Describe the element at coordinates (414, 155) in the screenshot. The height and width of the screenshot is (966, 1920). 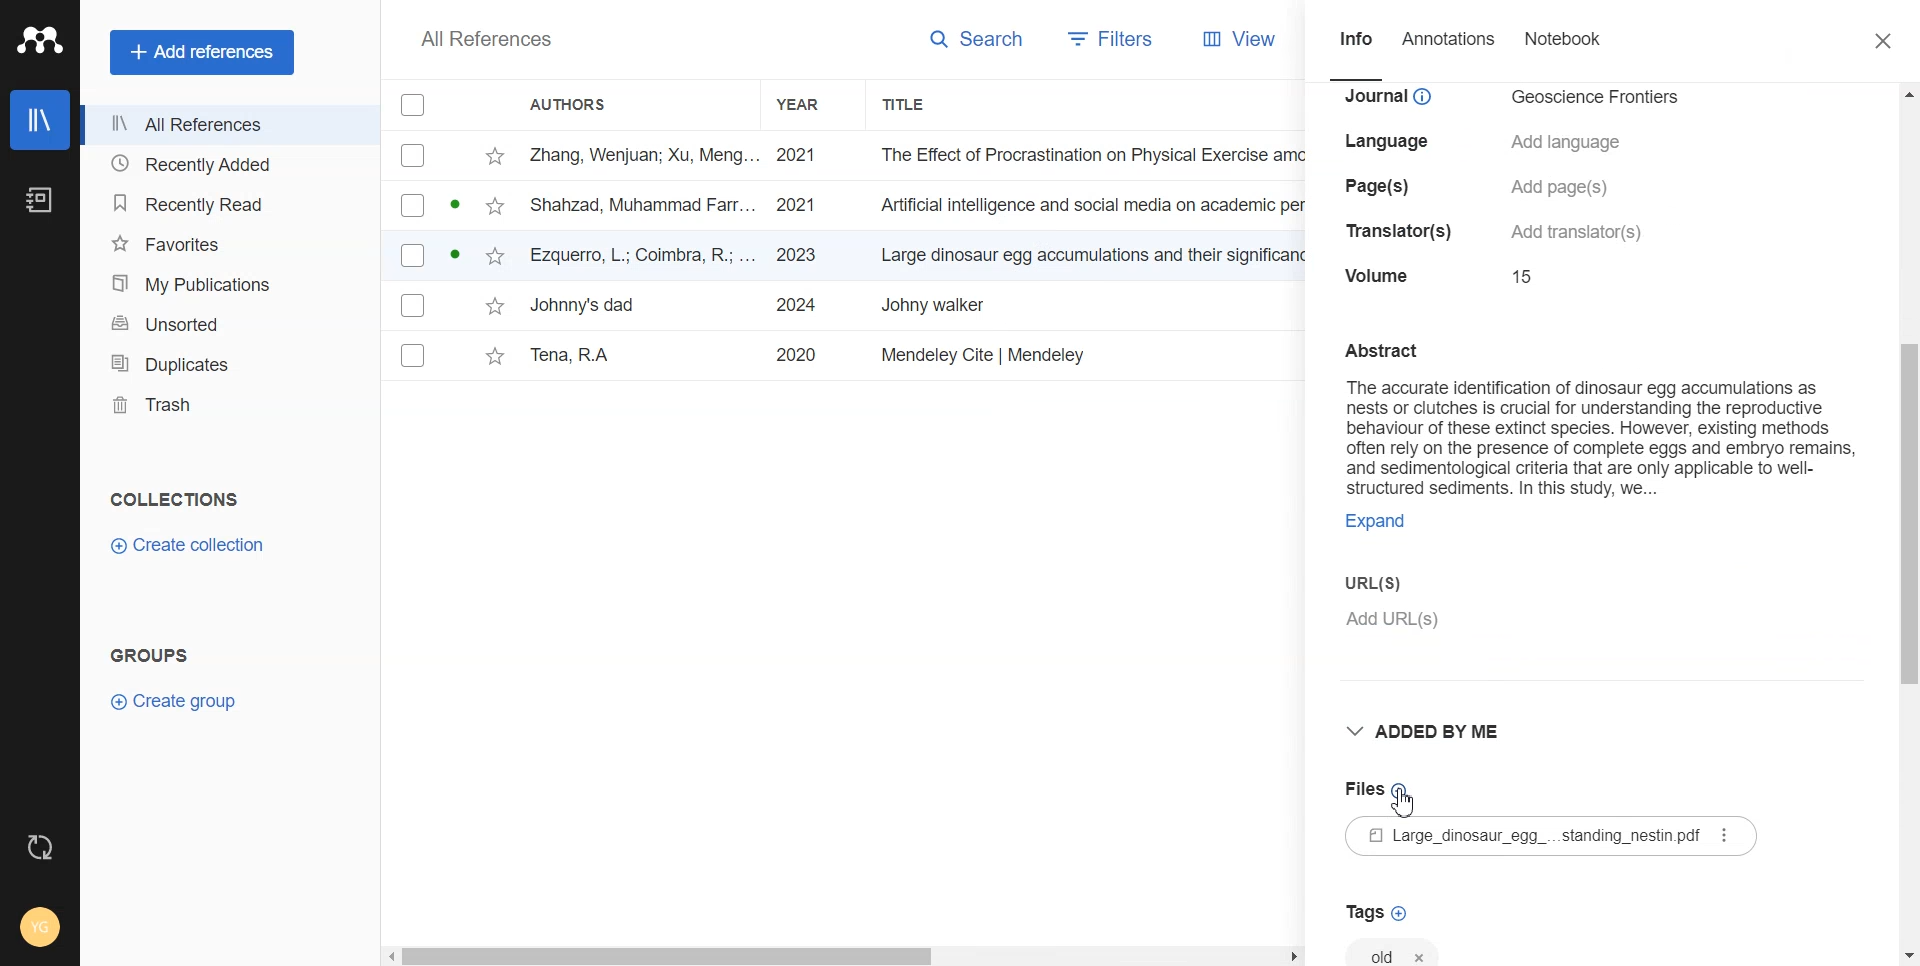
I see `Checkbox` at that location.